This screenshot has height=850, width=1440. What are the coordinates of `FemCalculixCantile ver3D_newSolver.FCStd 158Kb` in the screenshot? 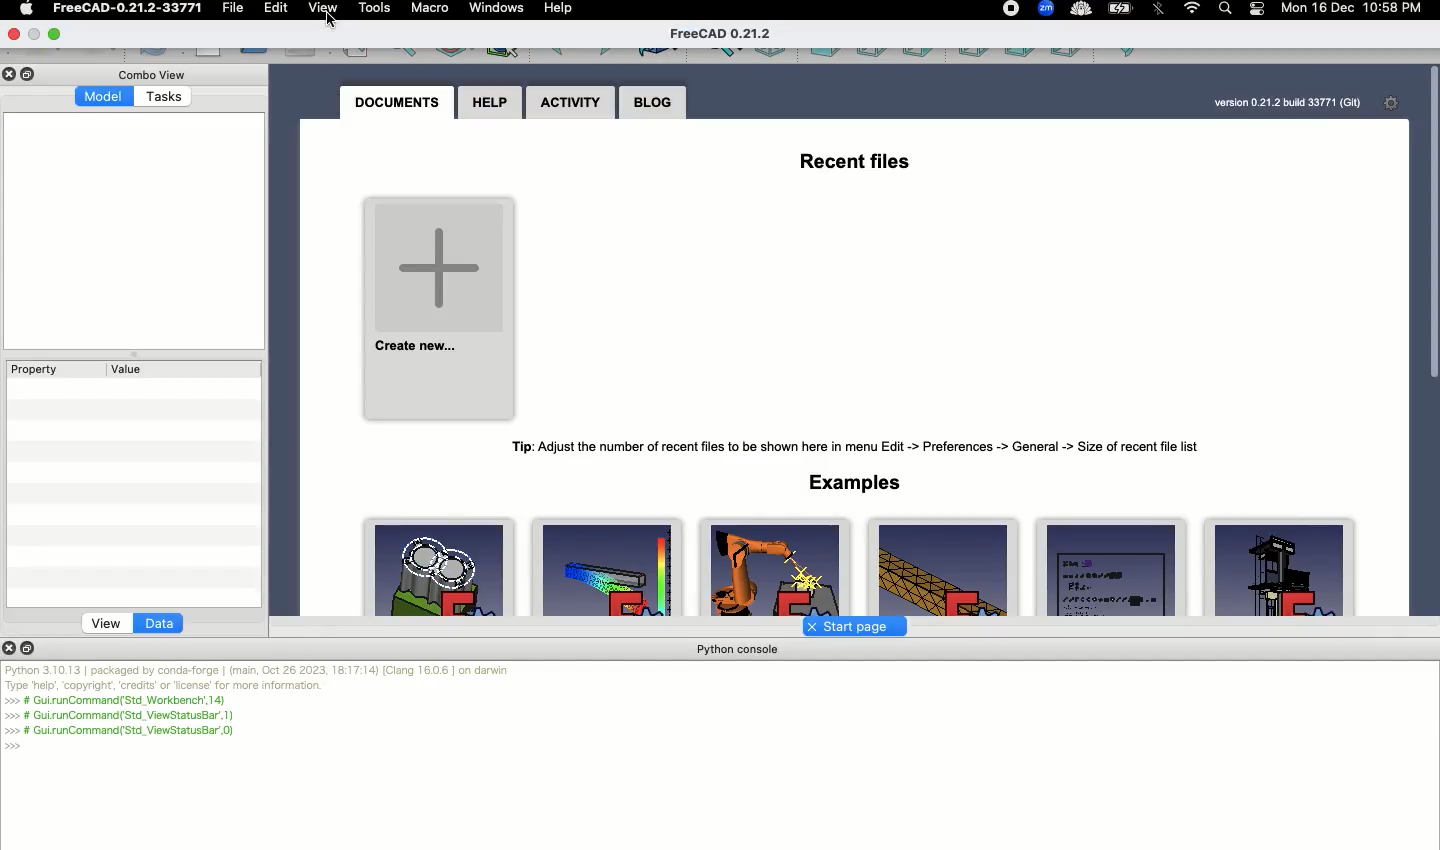 It's located at (943, 567).